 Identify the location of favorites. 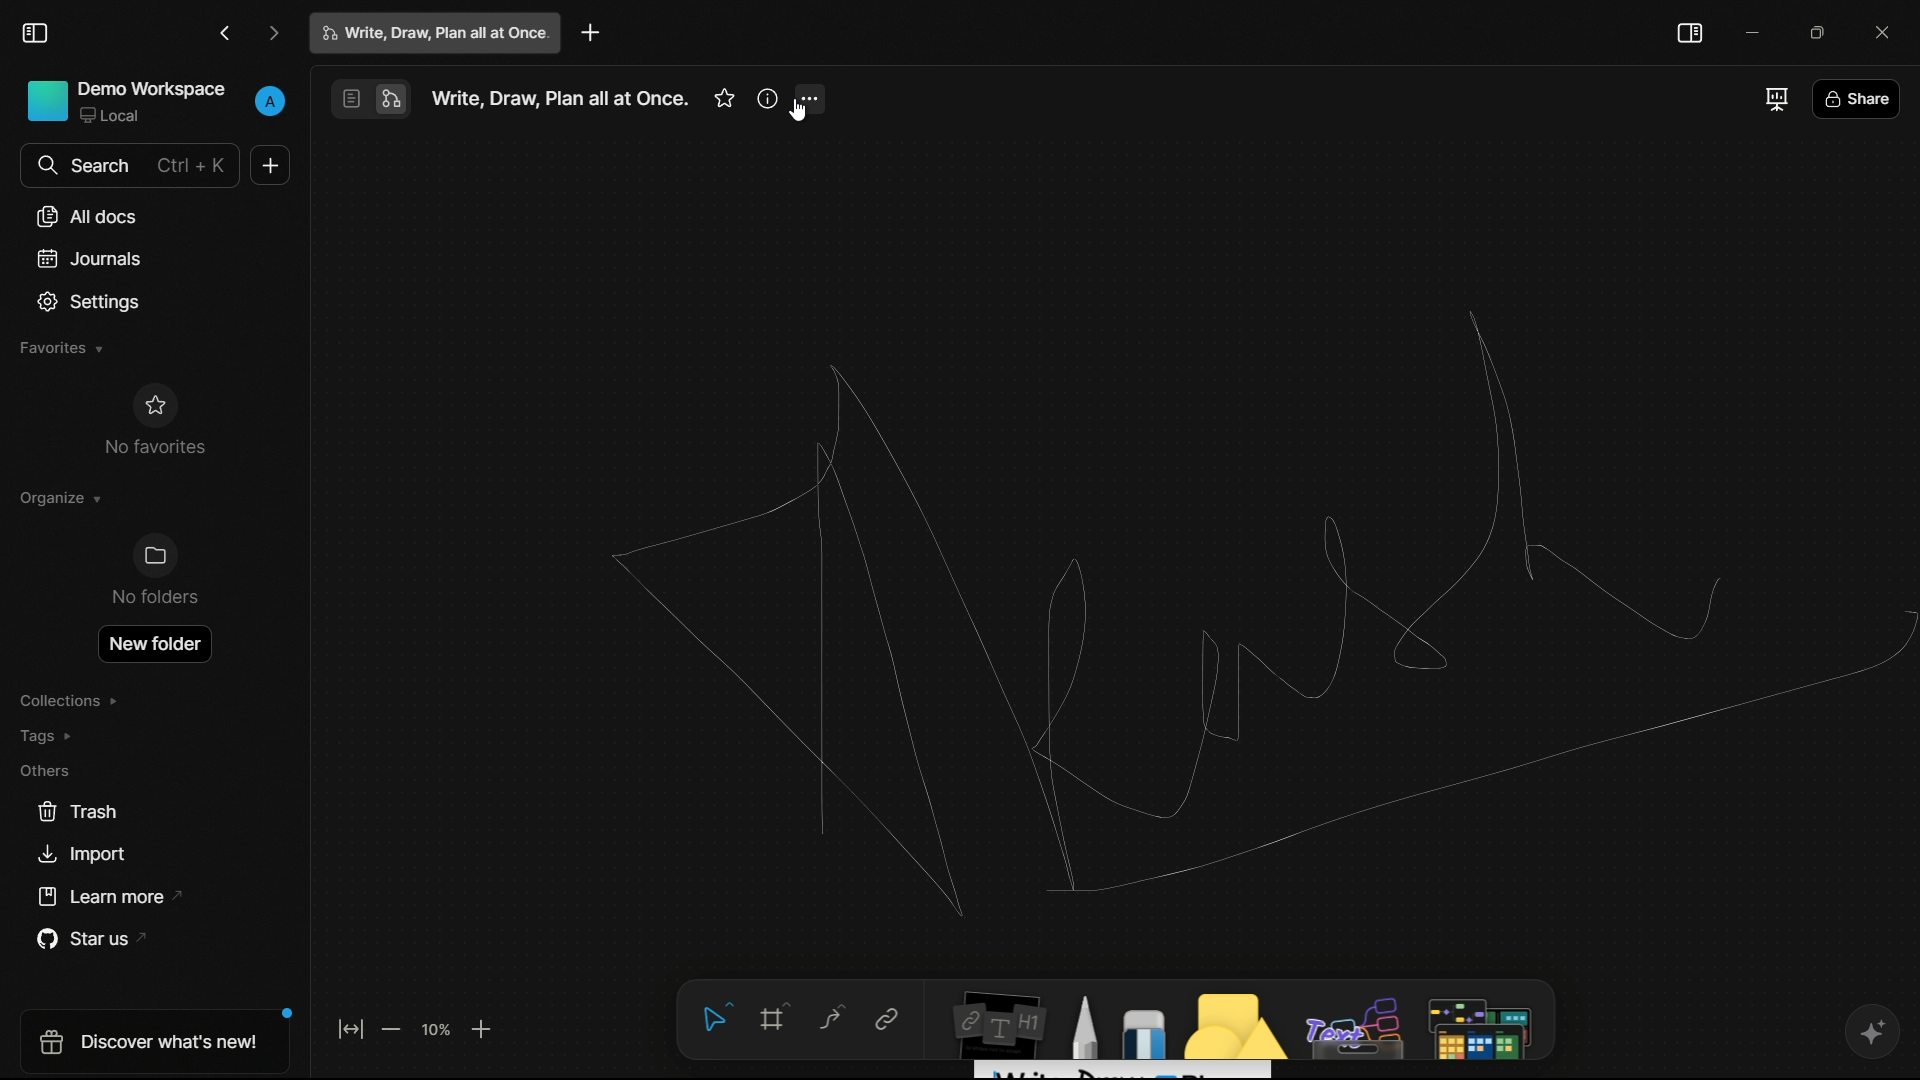
(58, 350).